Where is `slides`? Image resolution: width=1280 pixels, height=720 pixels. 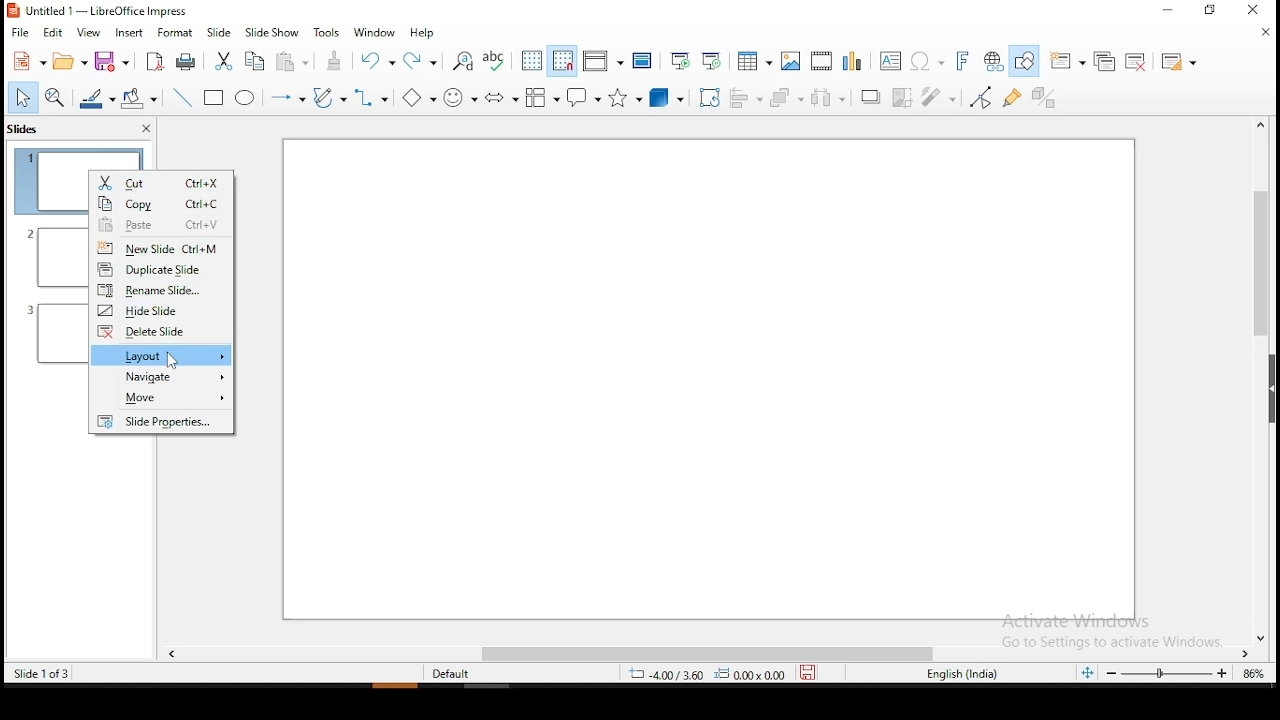
slides is located at coordinates (23, 128).